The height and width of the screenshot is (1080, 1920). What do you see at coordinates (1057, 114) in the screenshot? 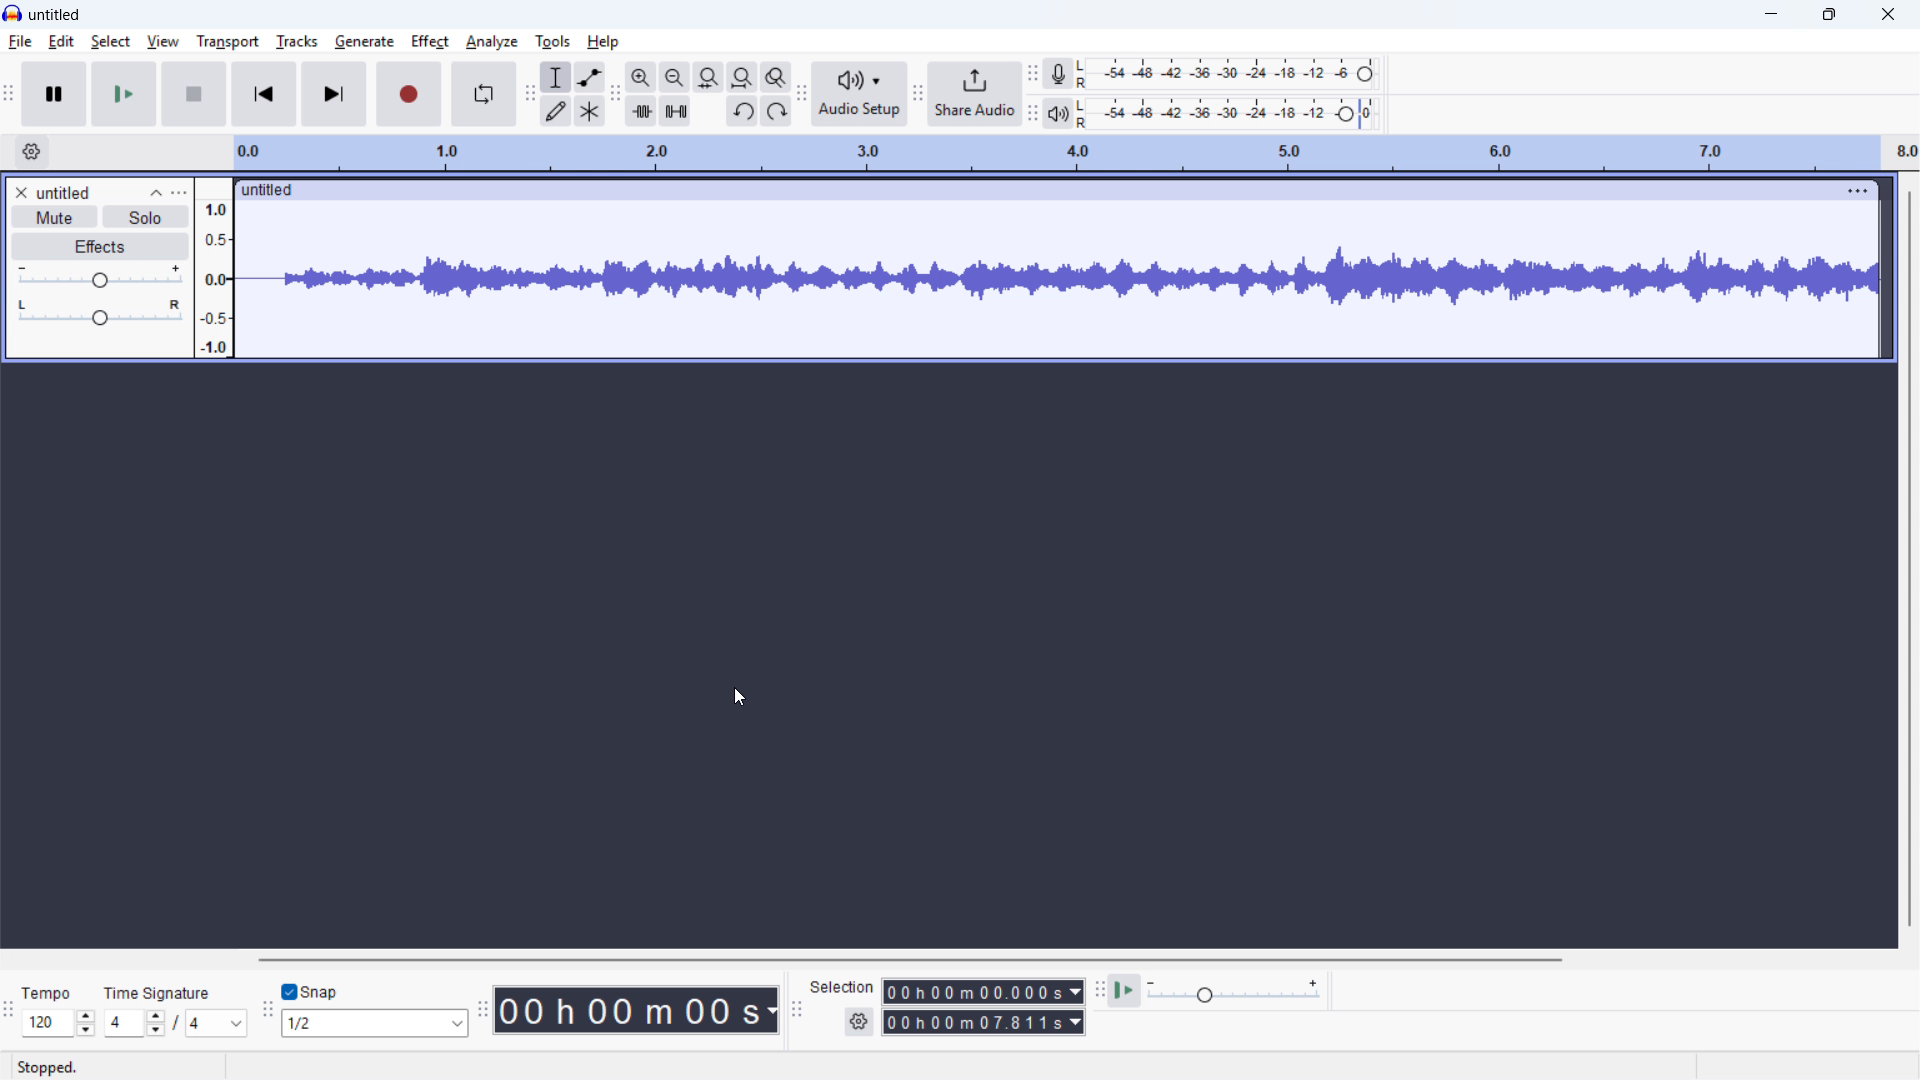
I see `Playback metre ` at bounding box center [1057, 114].